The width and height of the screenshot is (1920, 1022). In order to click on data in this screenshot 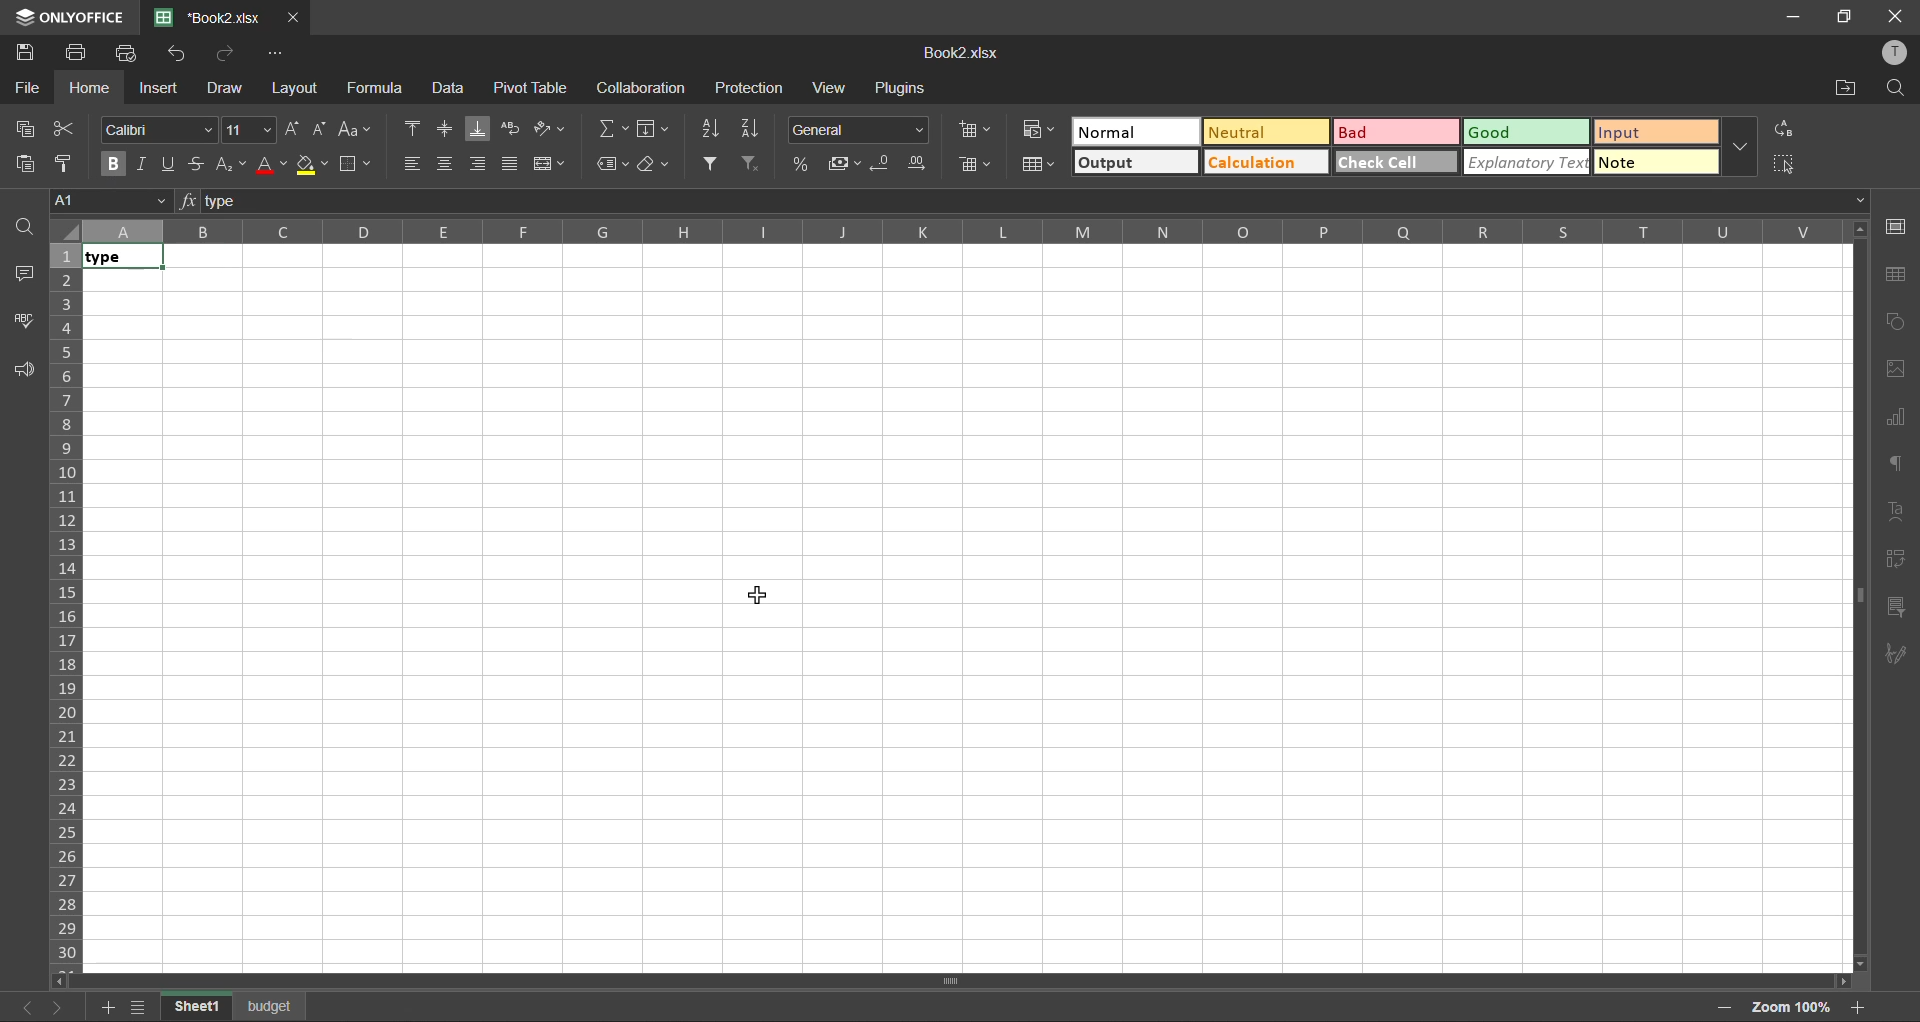, I will do `click(454, 90)`.